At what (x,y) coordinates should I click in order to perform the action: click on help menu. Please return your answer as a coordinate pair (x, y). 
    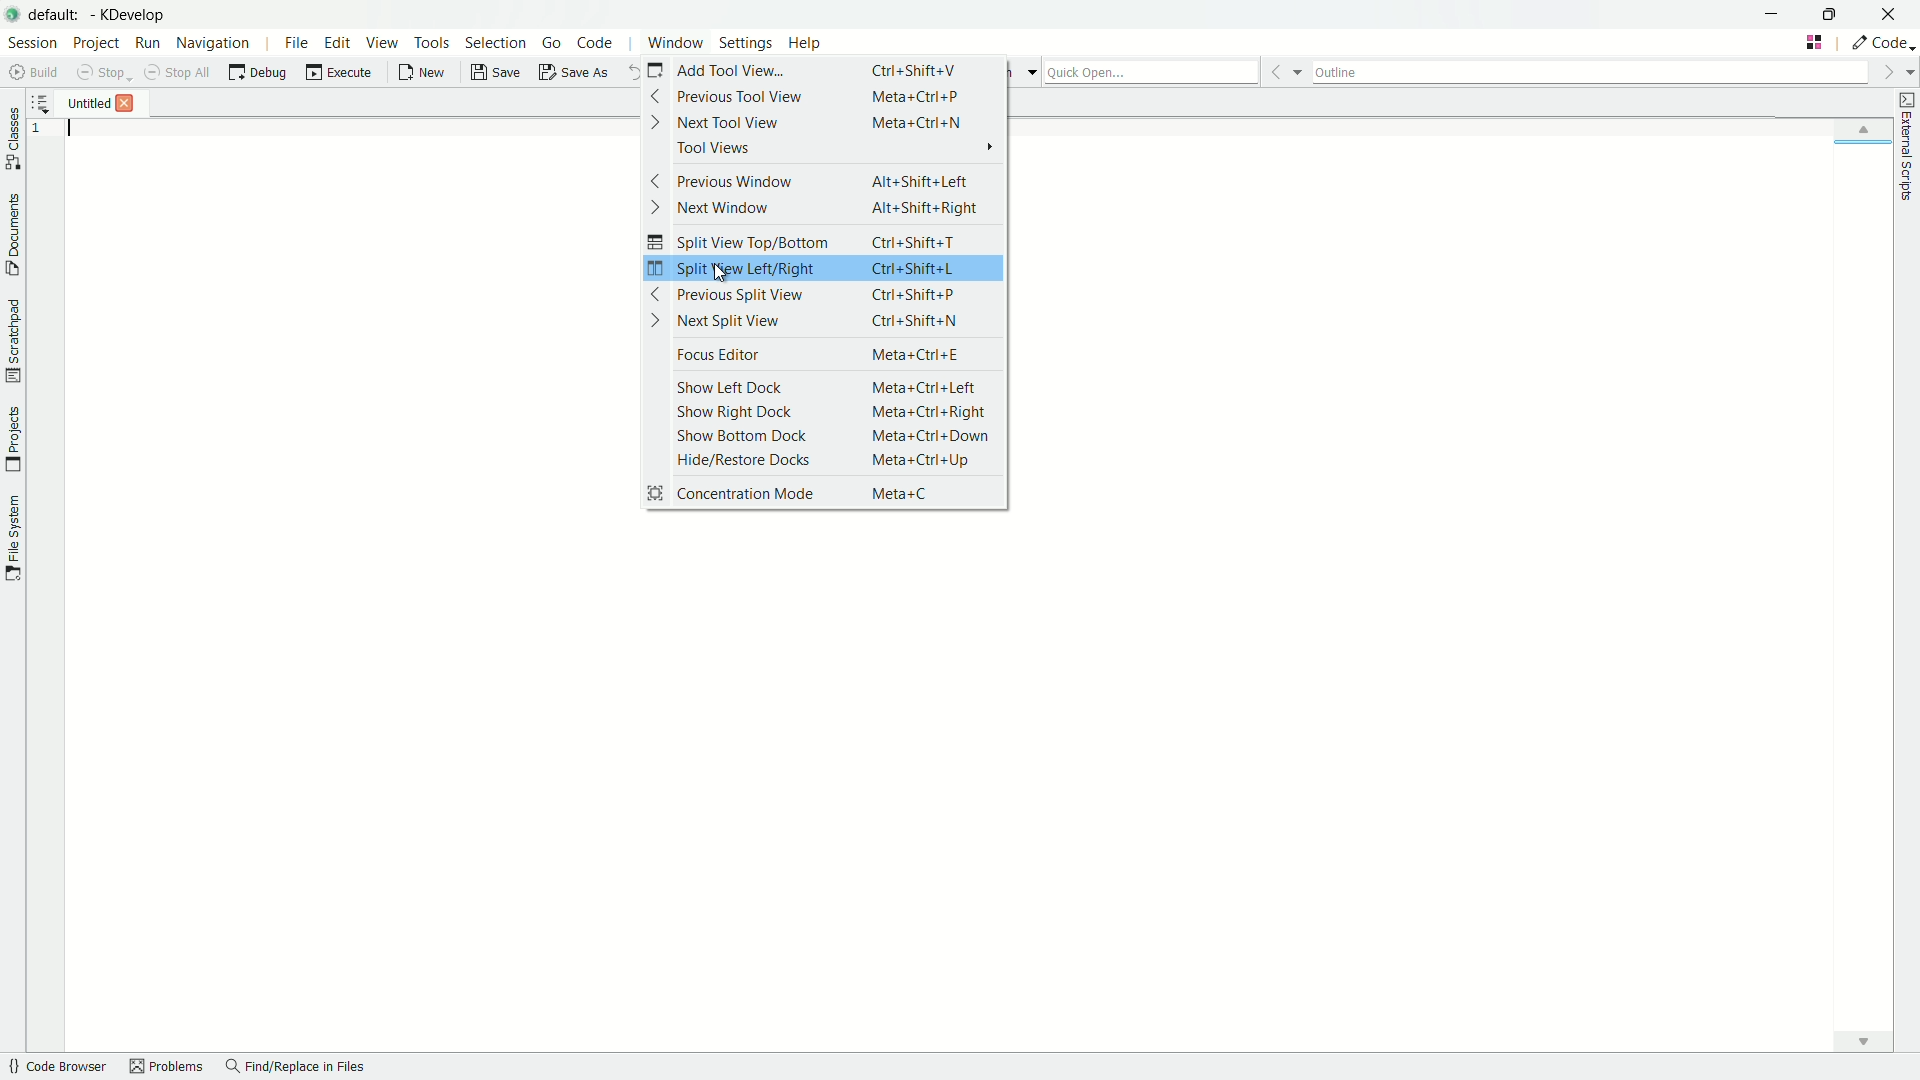
    Looking at the image, I should click on (805, 44).